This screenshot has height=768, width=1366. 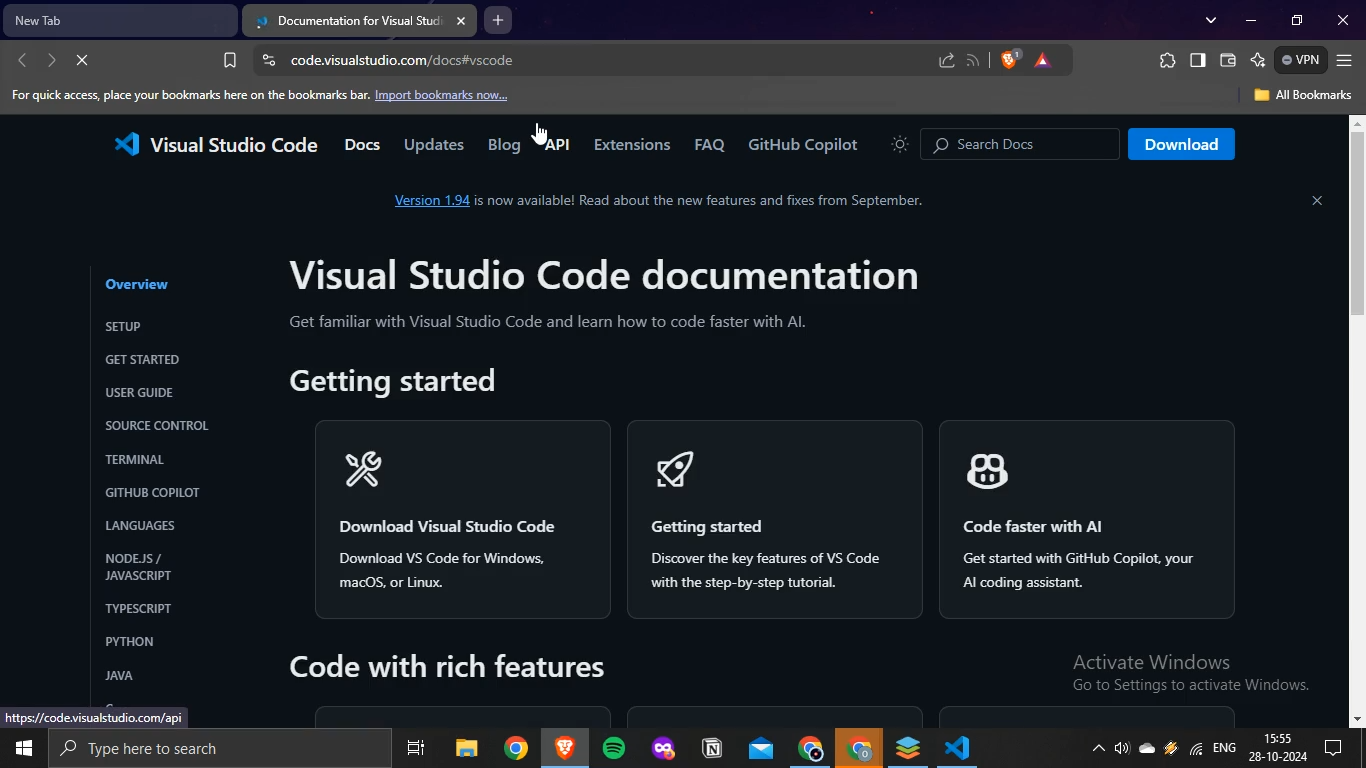 I want to click on Import bookmarks now..., so click(x=441, y=95).